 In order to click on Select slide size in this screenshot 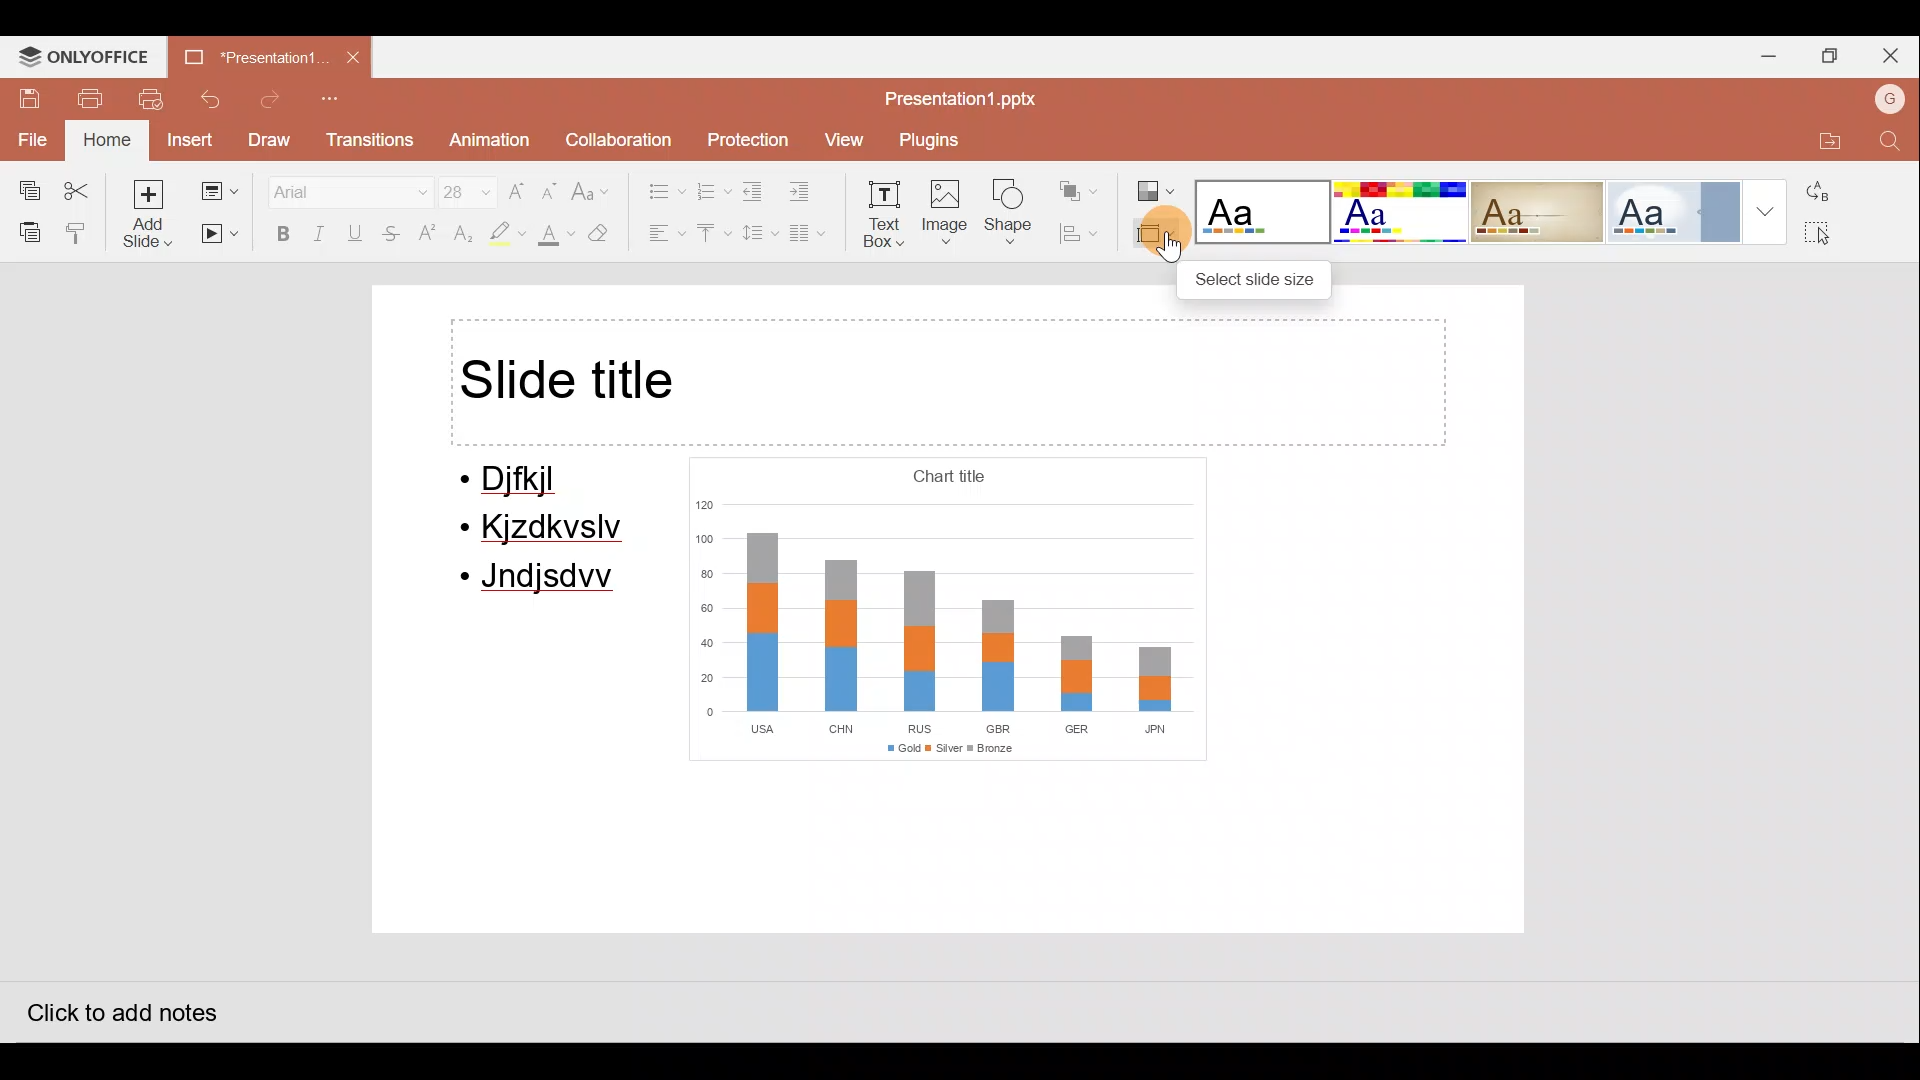, I will do `click(1152, 235)`.